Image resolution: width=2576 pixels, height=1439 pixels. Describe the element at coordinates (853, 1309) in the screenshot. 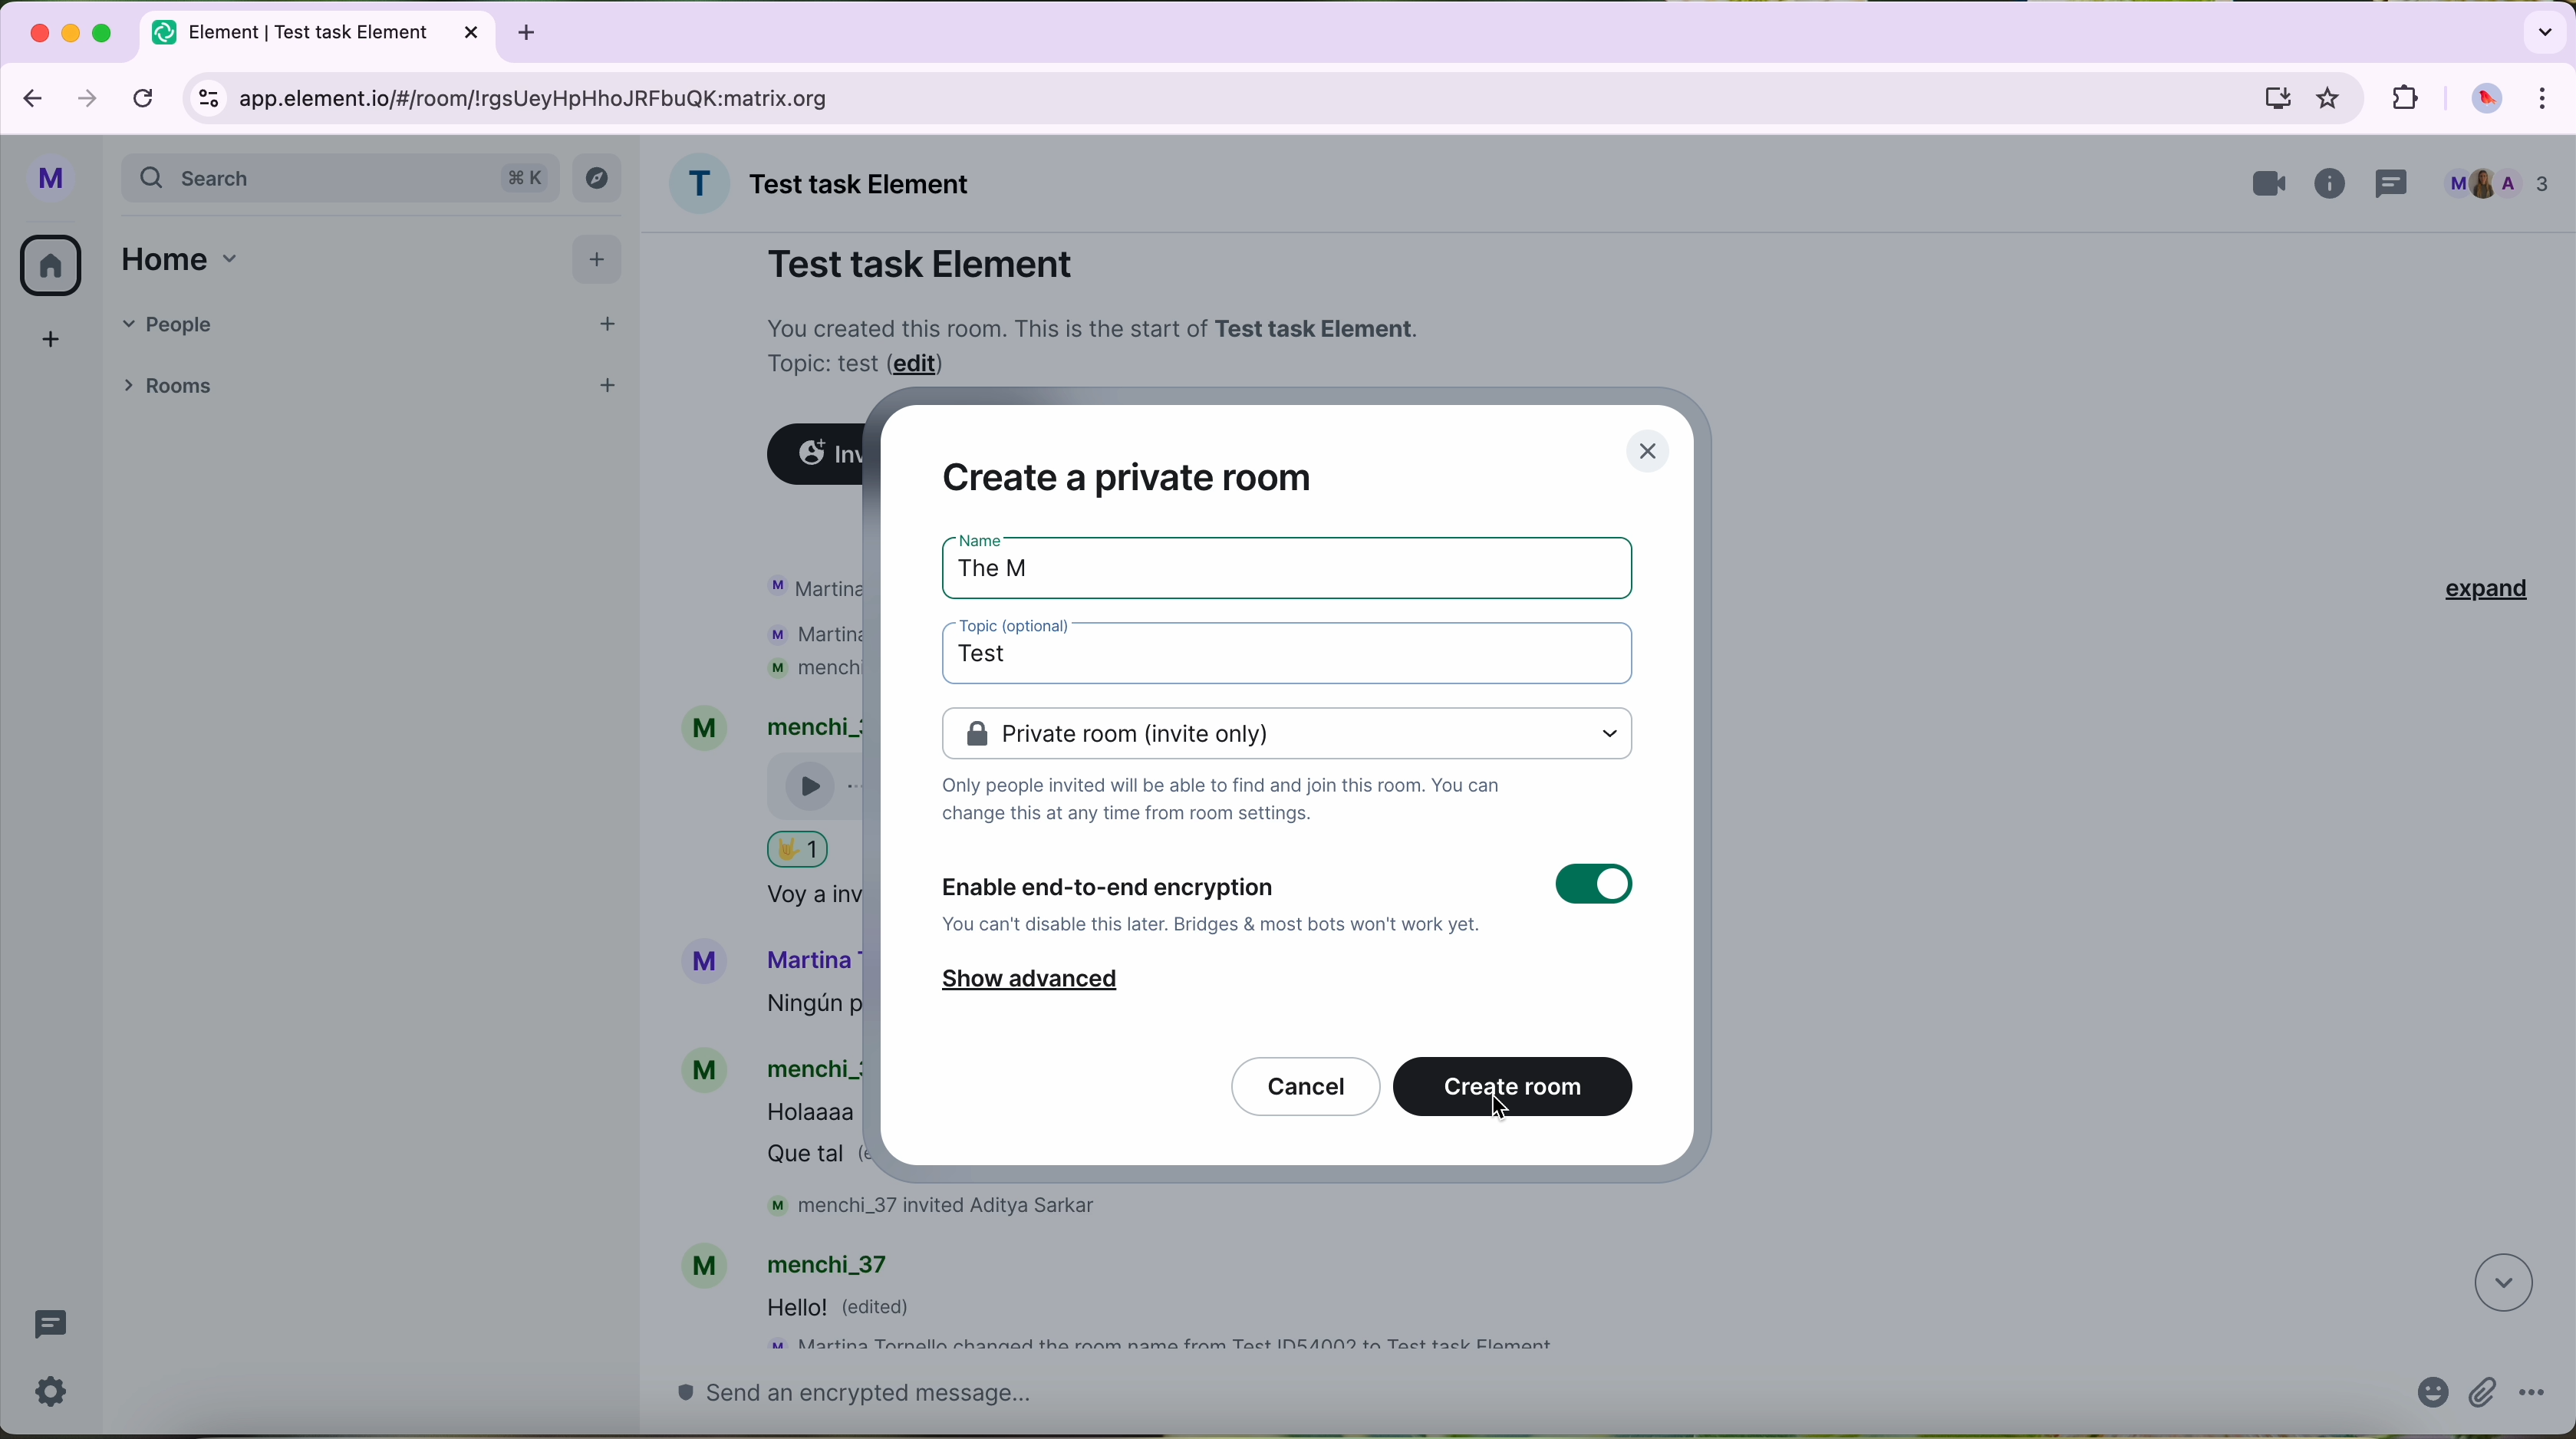

I see `message` at that location.